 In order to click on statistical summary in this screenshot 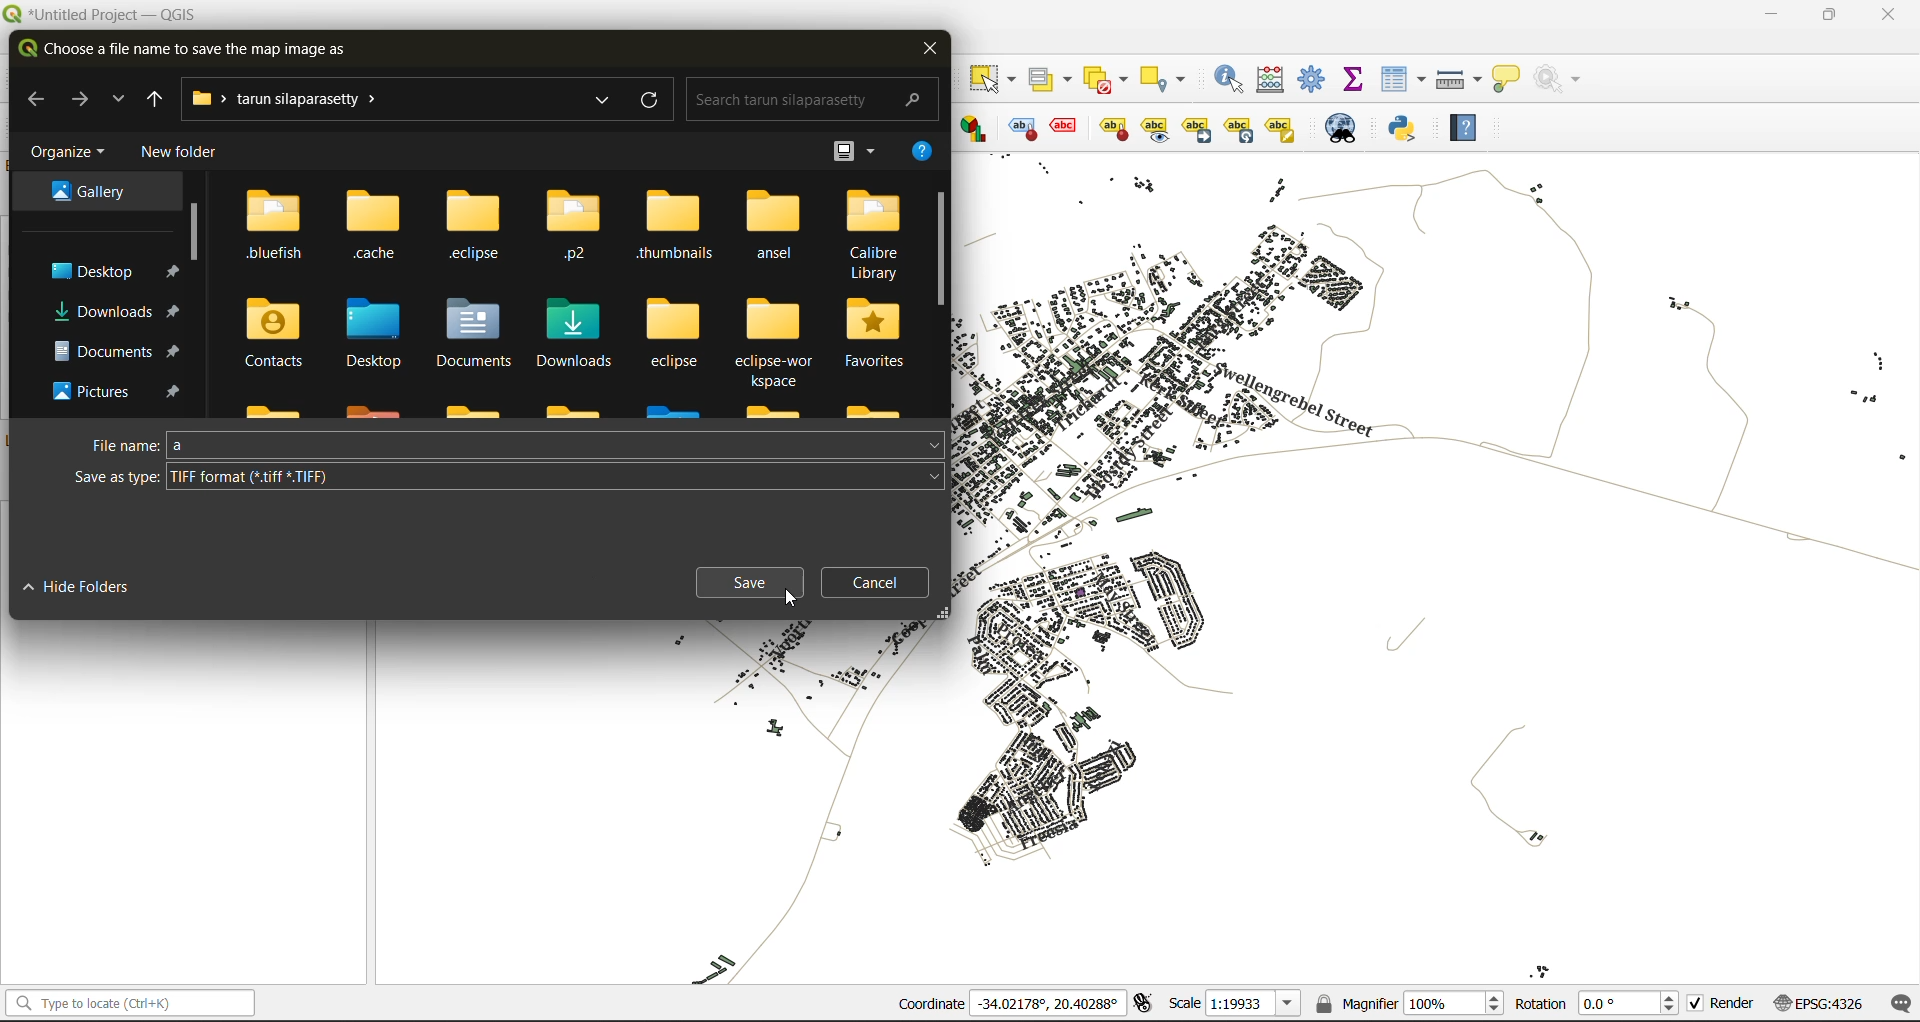, I will do `click(1354, 81)`.